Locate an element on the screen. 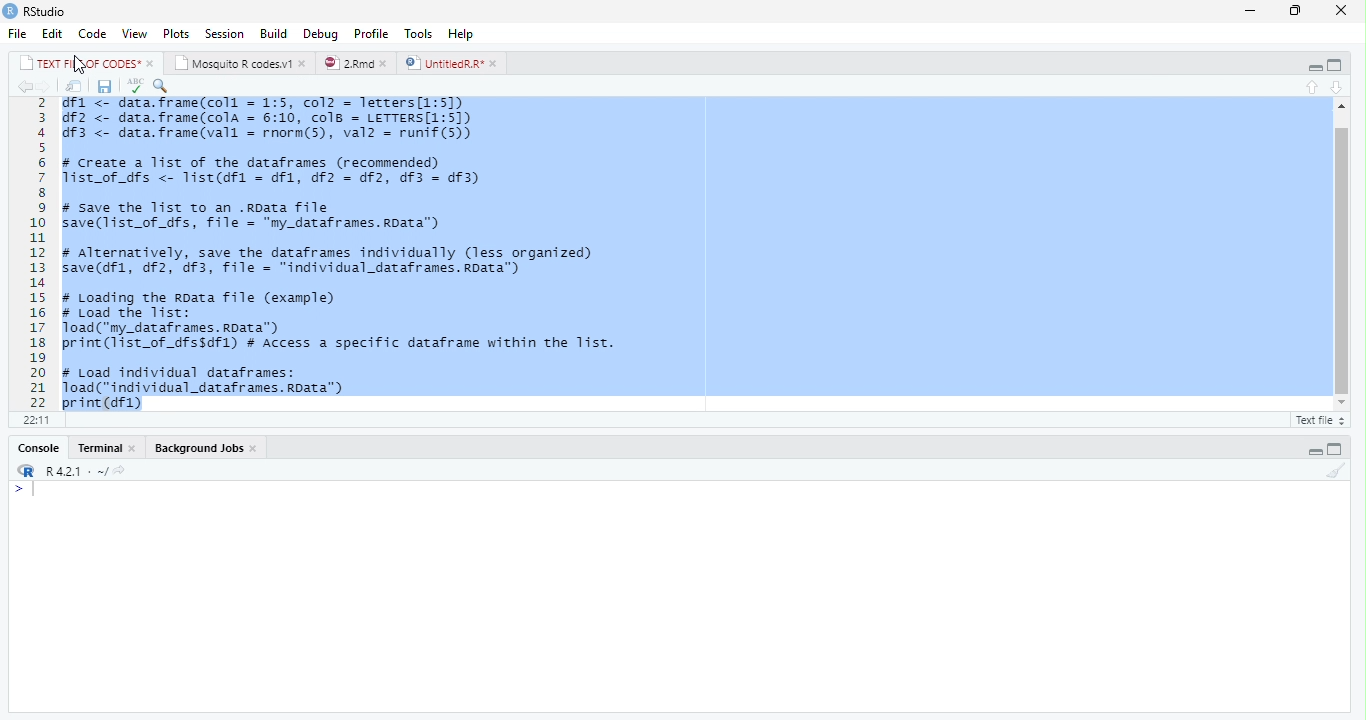 This screenshot has width=1366, height=720. Line number is located at coordinates (35, 253).